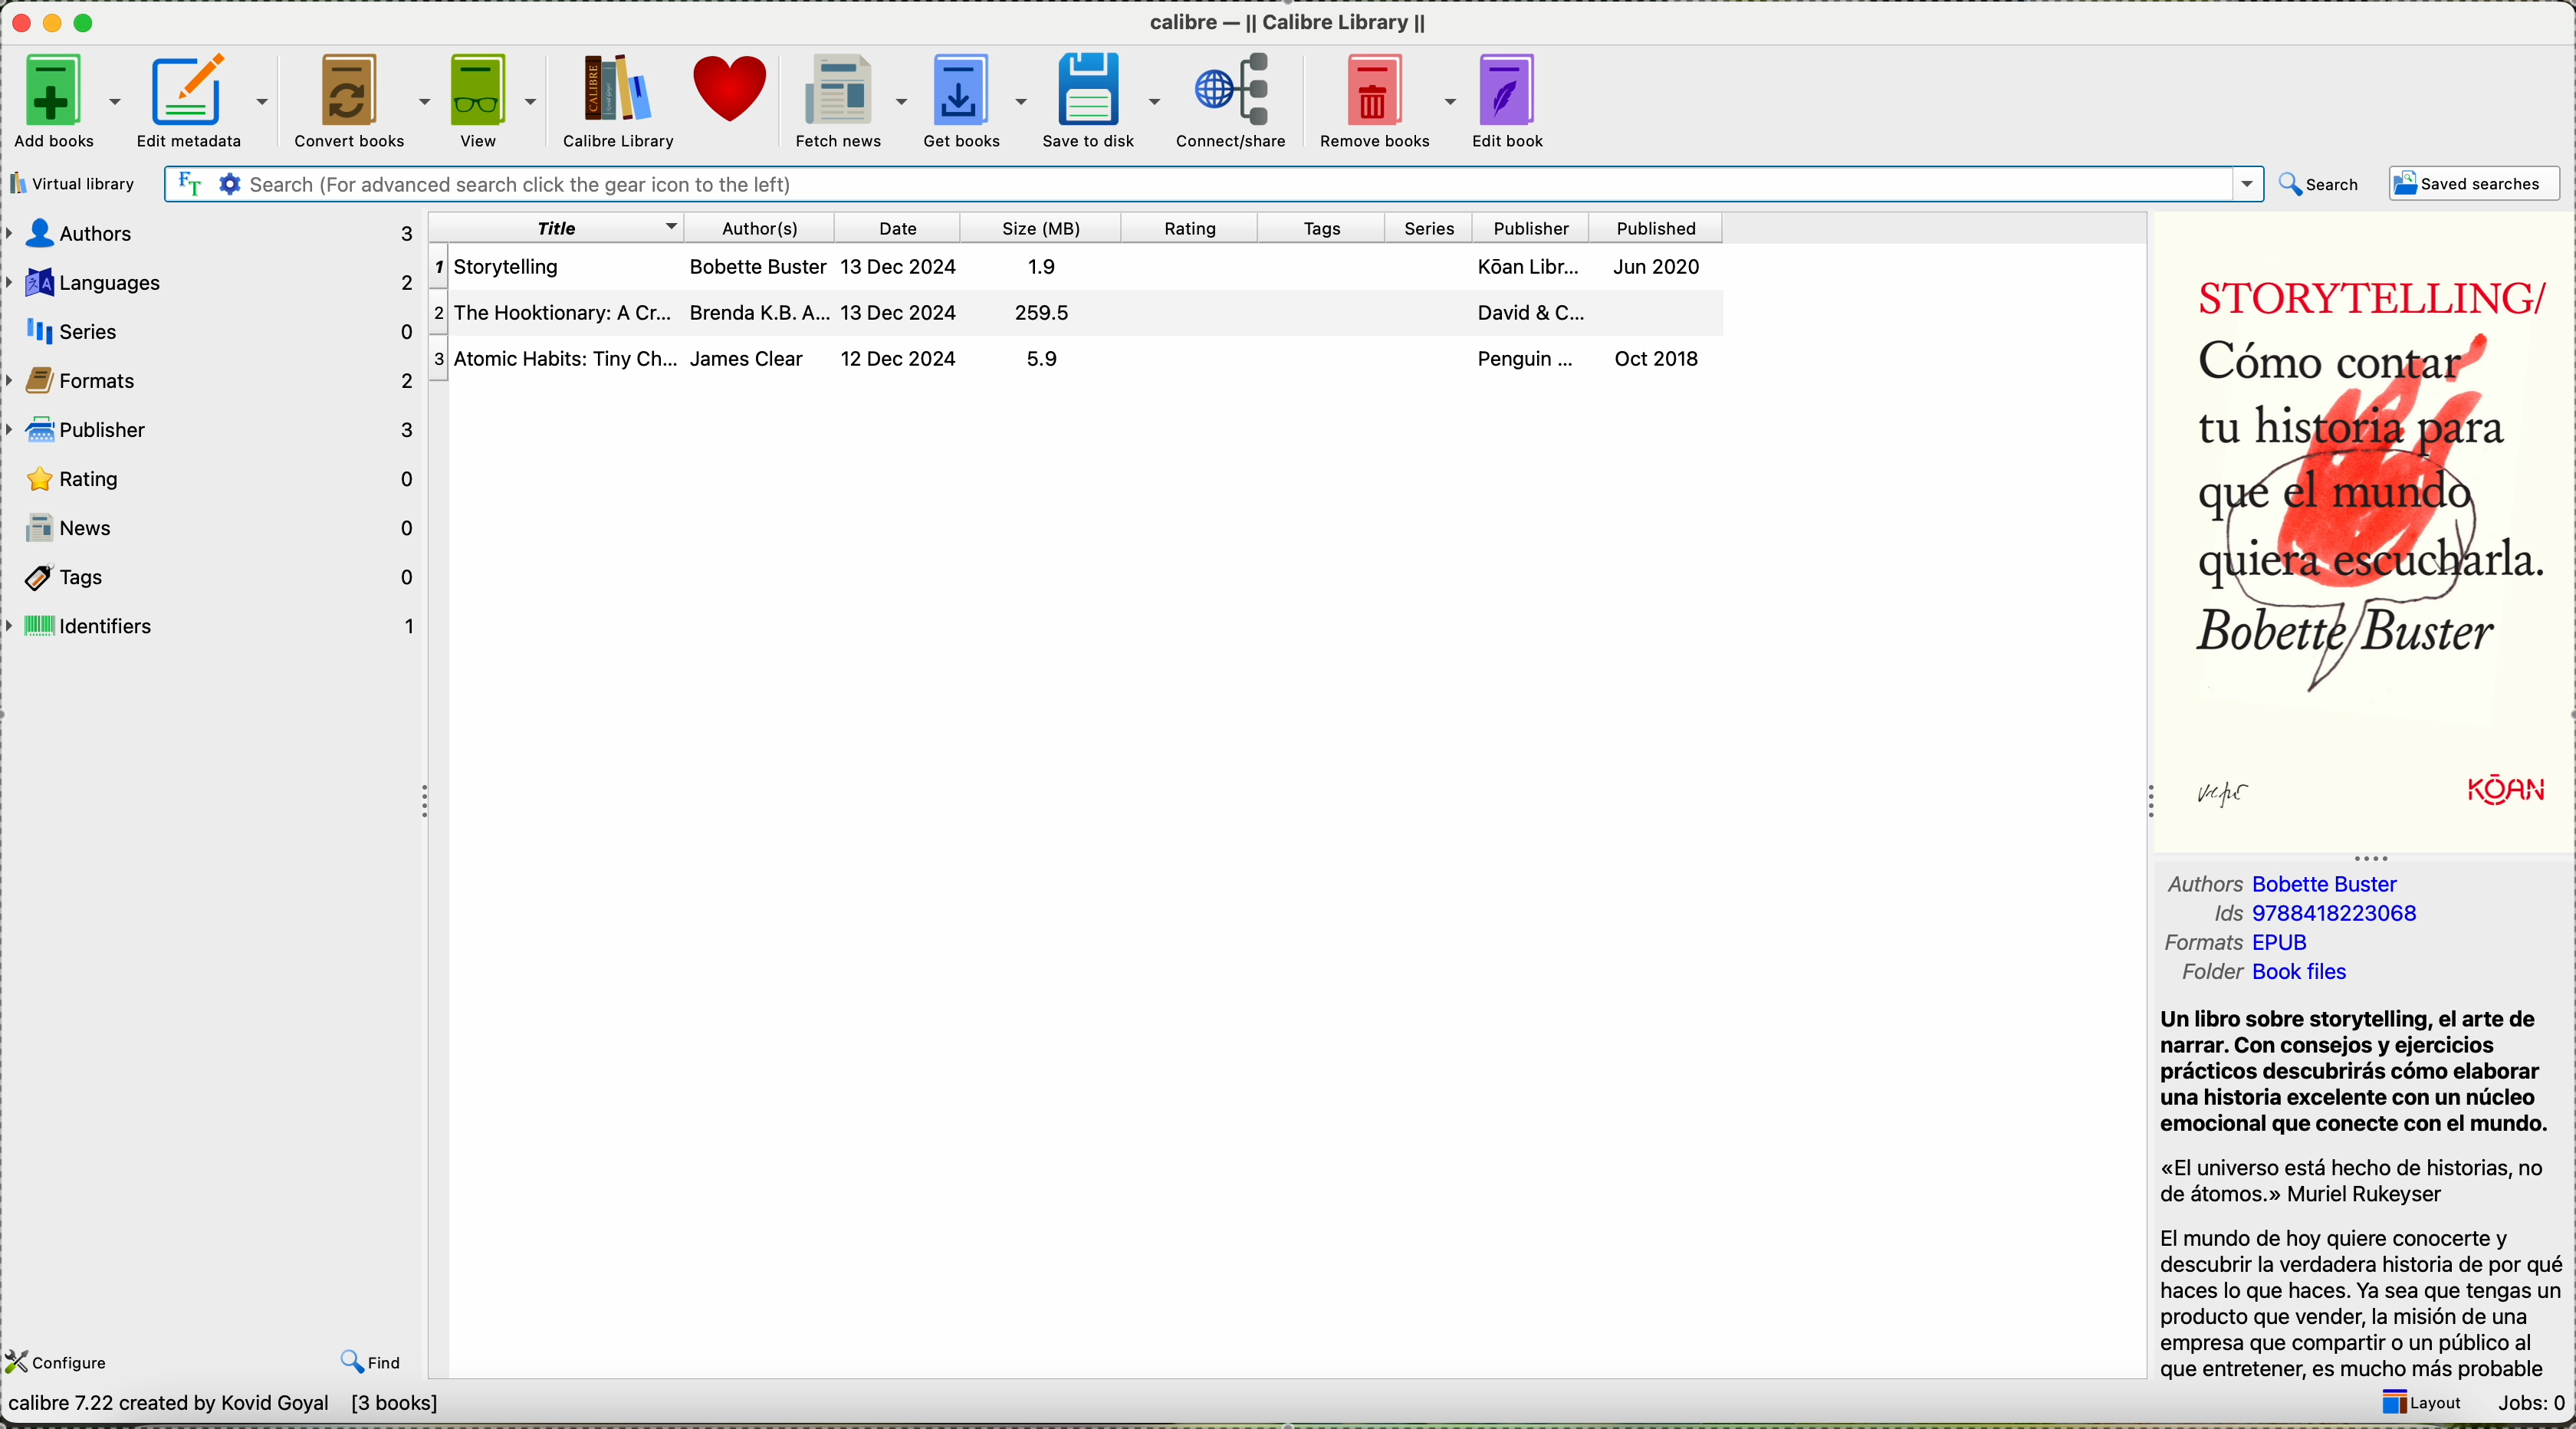 This screenshot has height=1429, width=2576. What do you see at coordinates (1199, 227) in the screenshot?
I see `rating` at bounding box center [1199, 227].